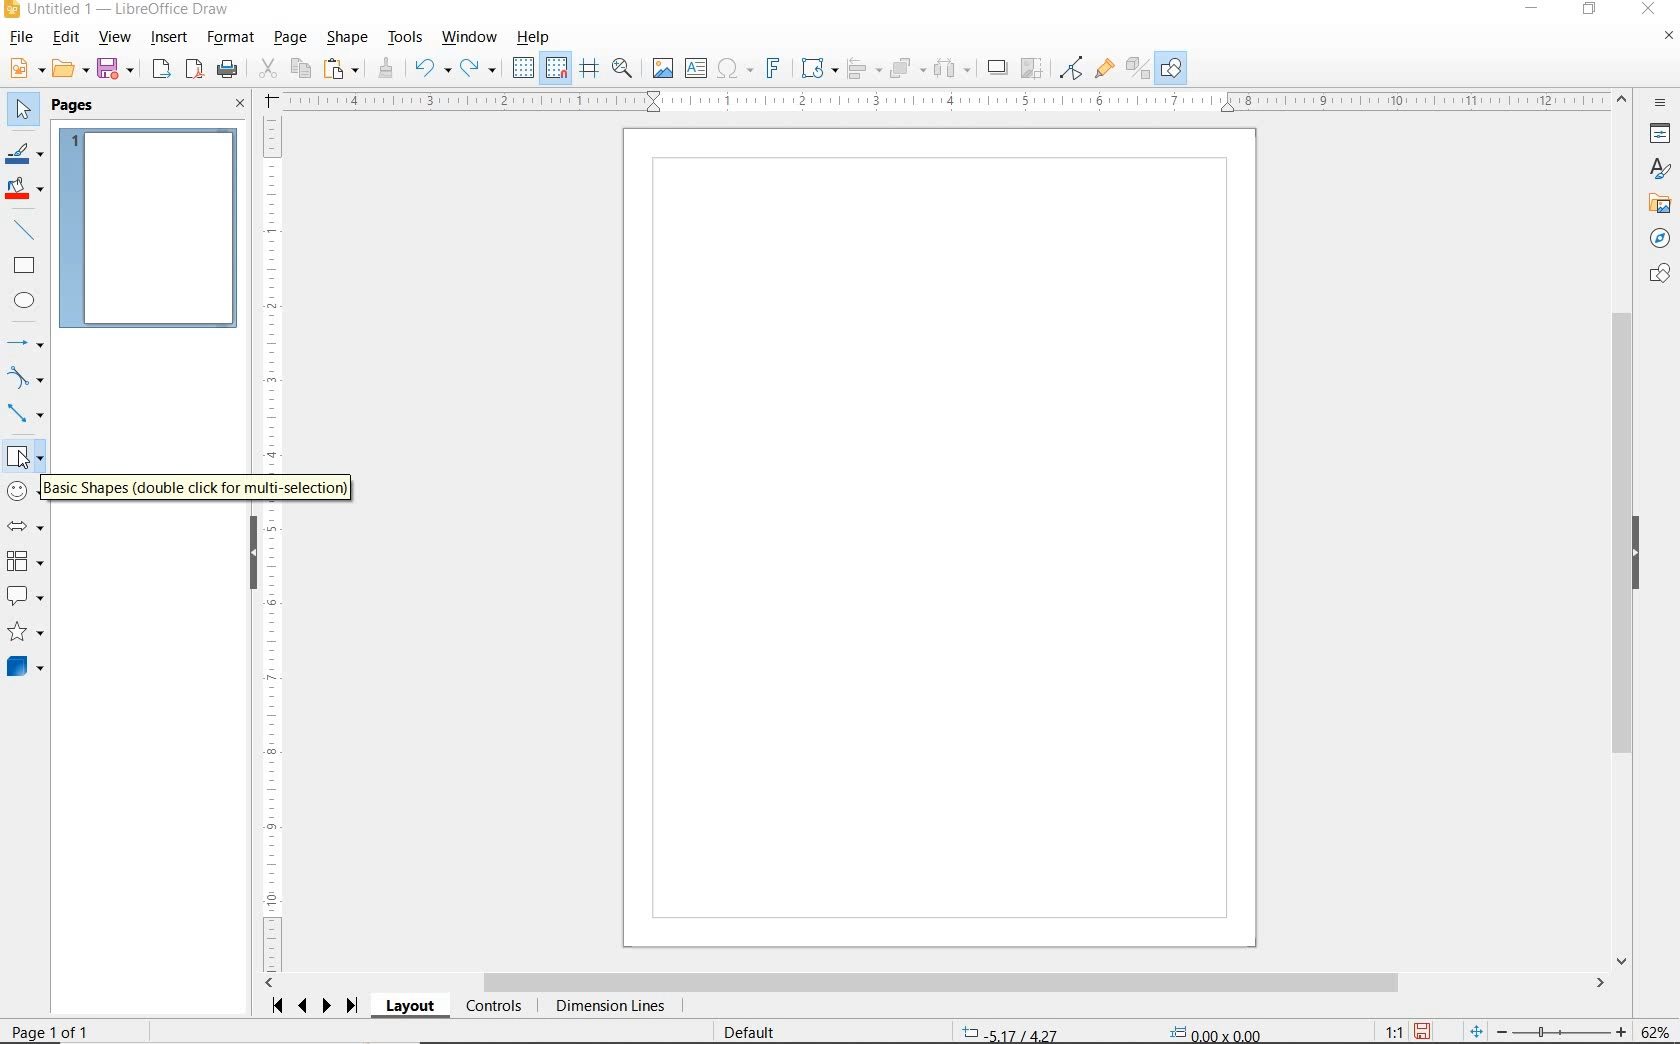  Describe the element at coordinates (29, 561) in the screenshot. I see `FLOWCHART` at that location.